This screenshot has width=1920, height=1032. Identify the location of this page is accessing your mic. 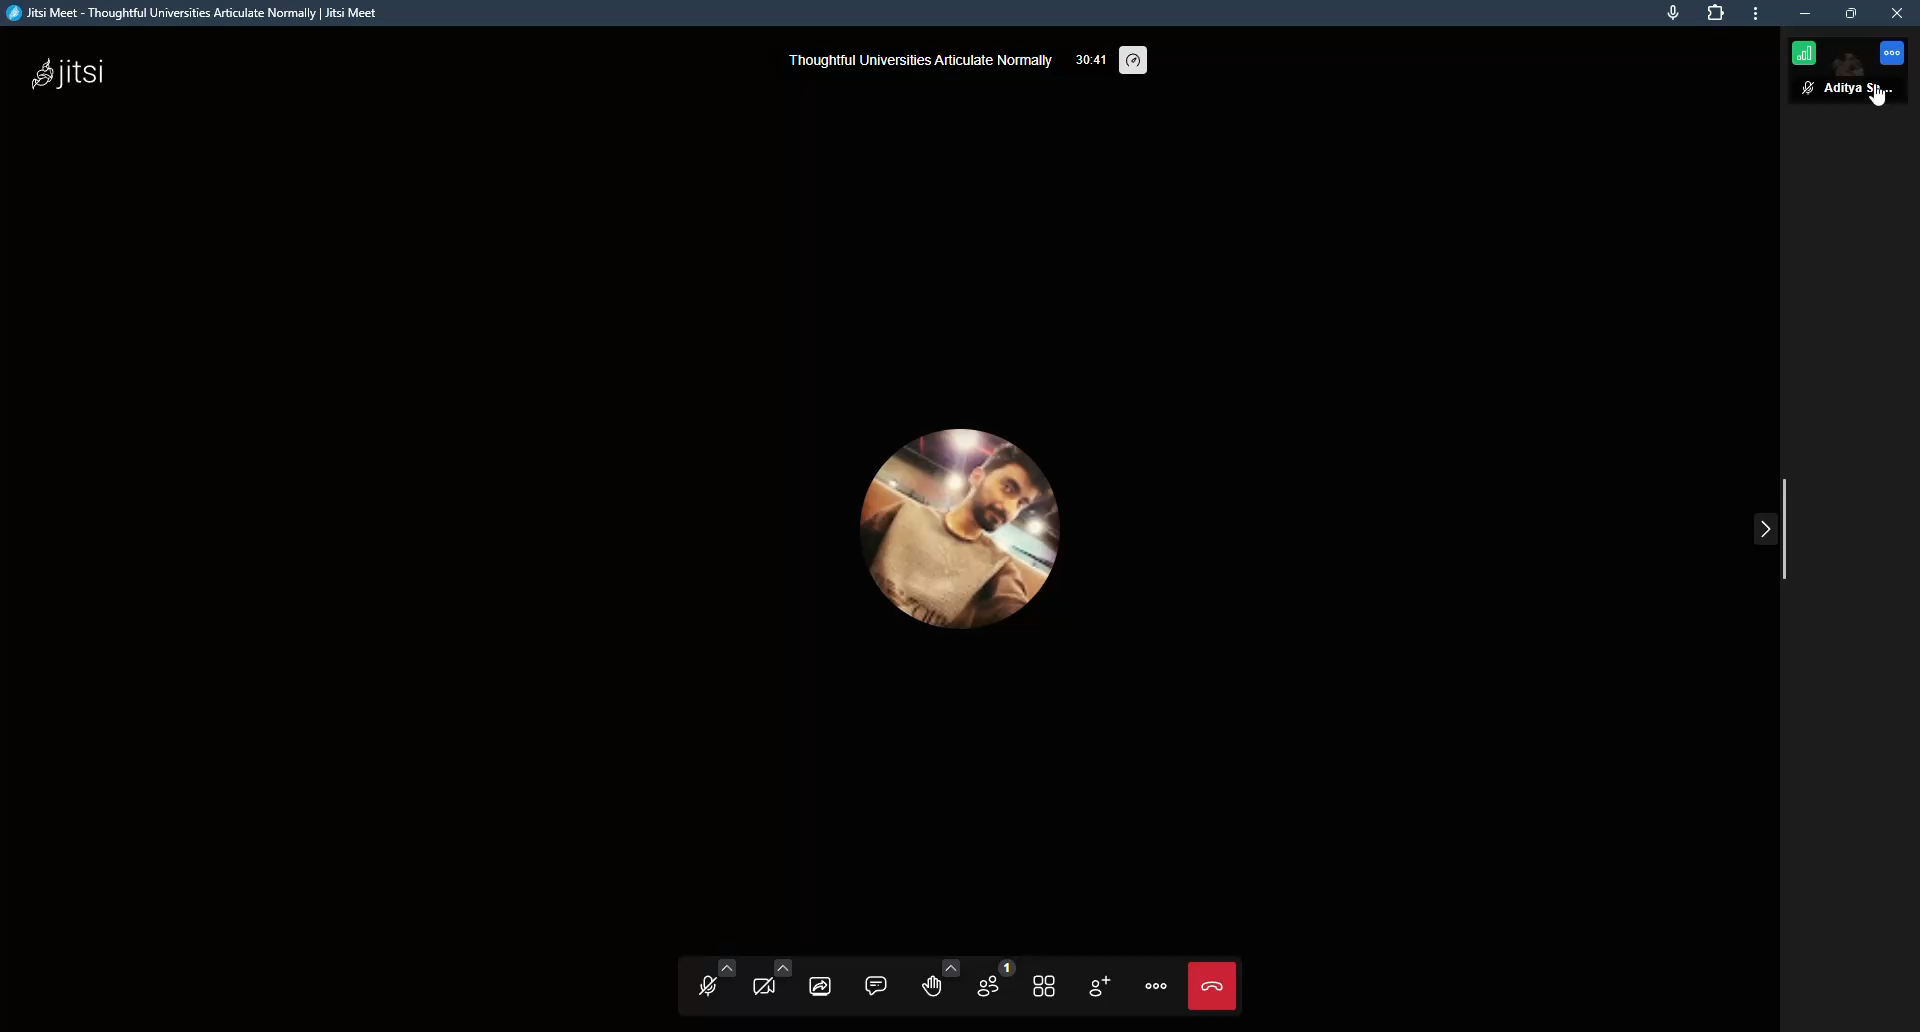
(1672, 14).